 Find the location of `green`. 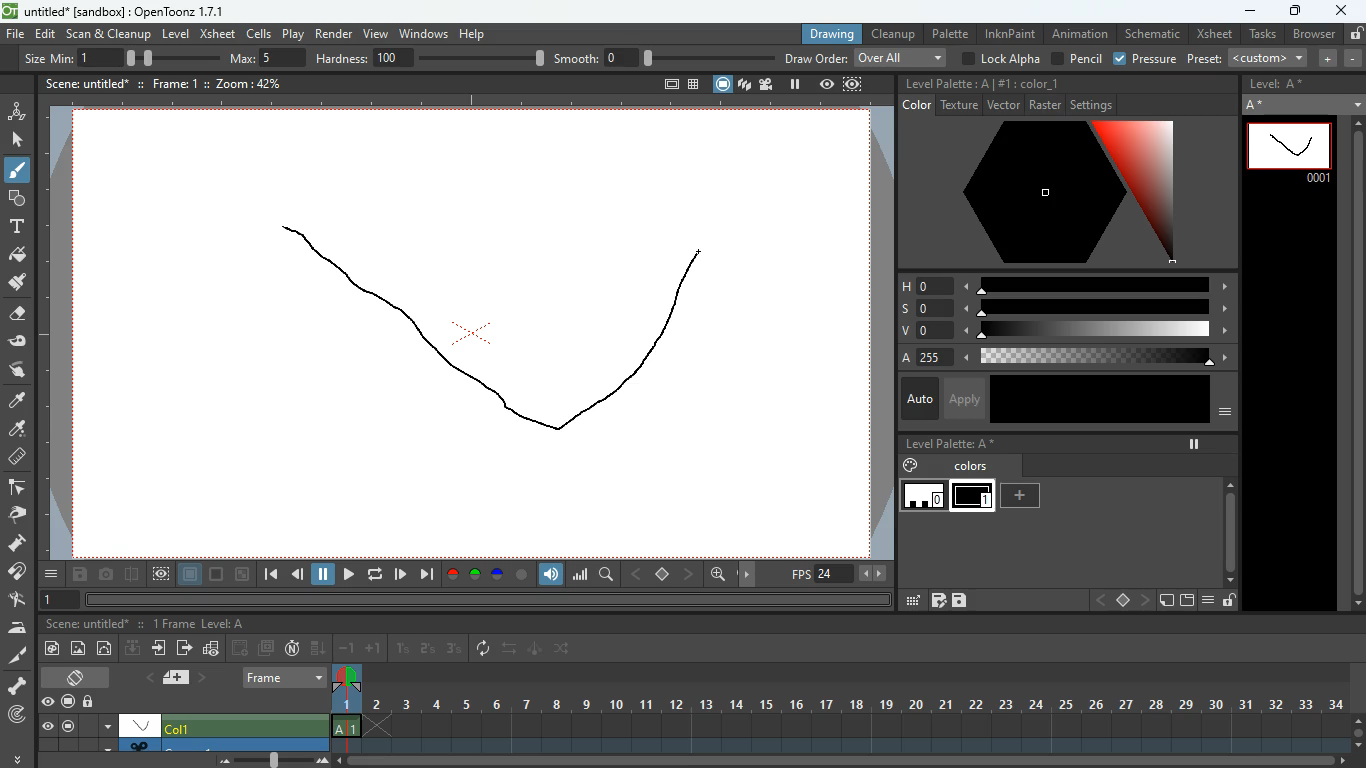

green is located at coordinates (475, 575).